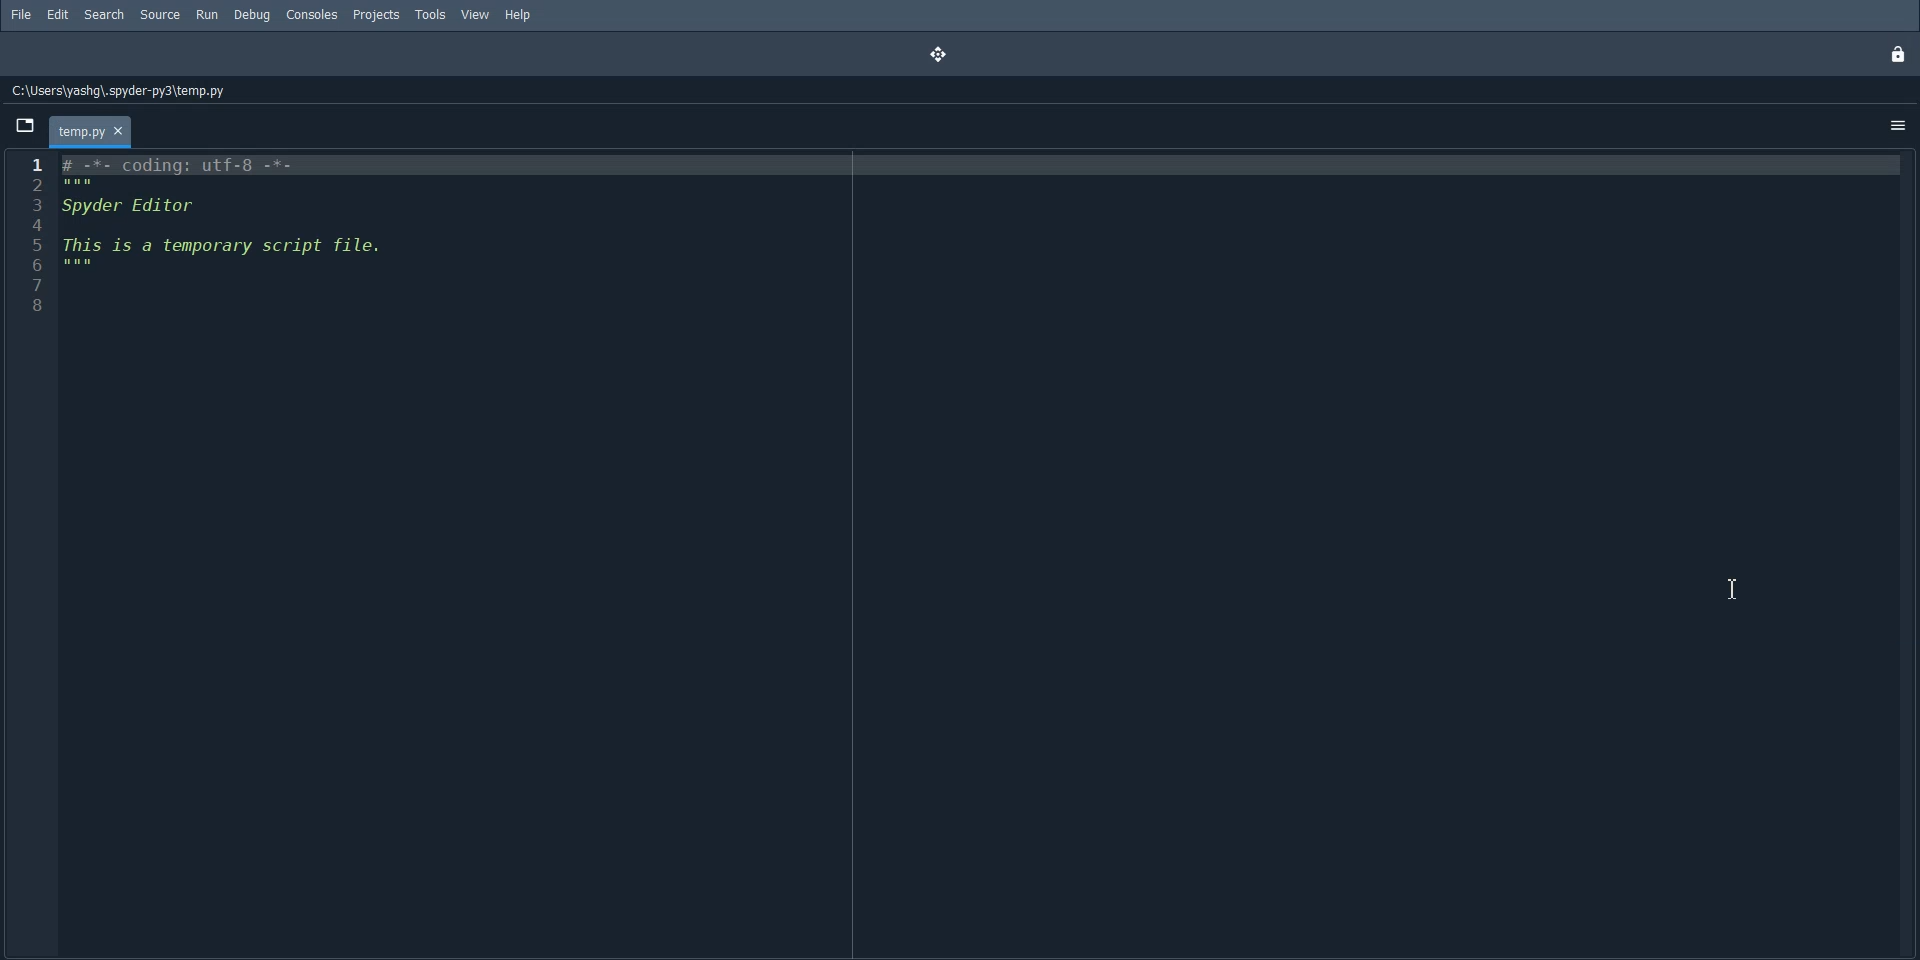  What do you see at coordinates (119, 89) in the screenshot?
I see `C:\Users\yashg\.spyder-py3\temp.py` at bounding box center [119, 89].